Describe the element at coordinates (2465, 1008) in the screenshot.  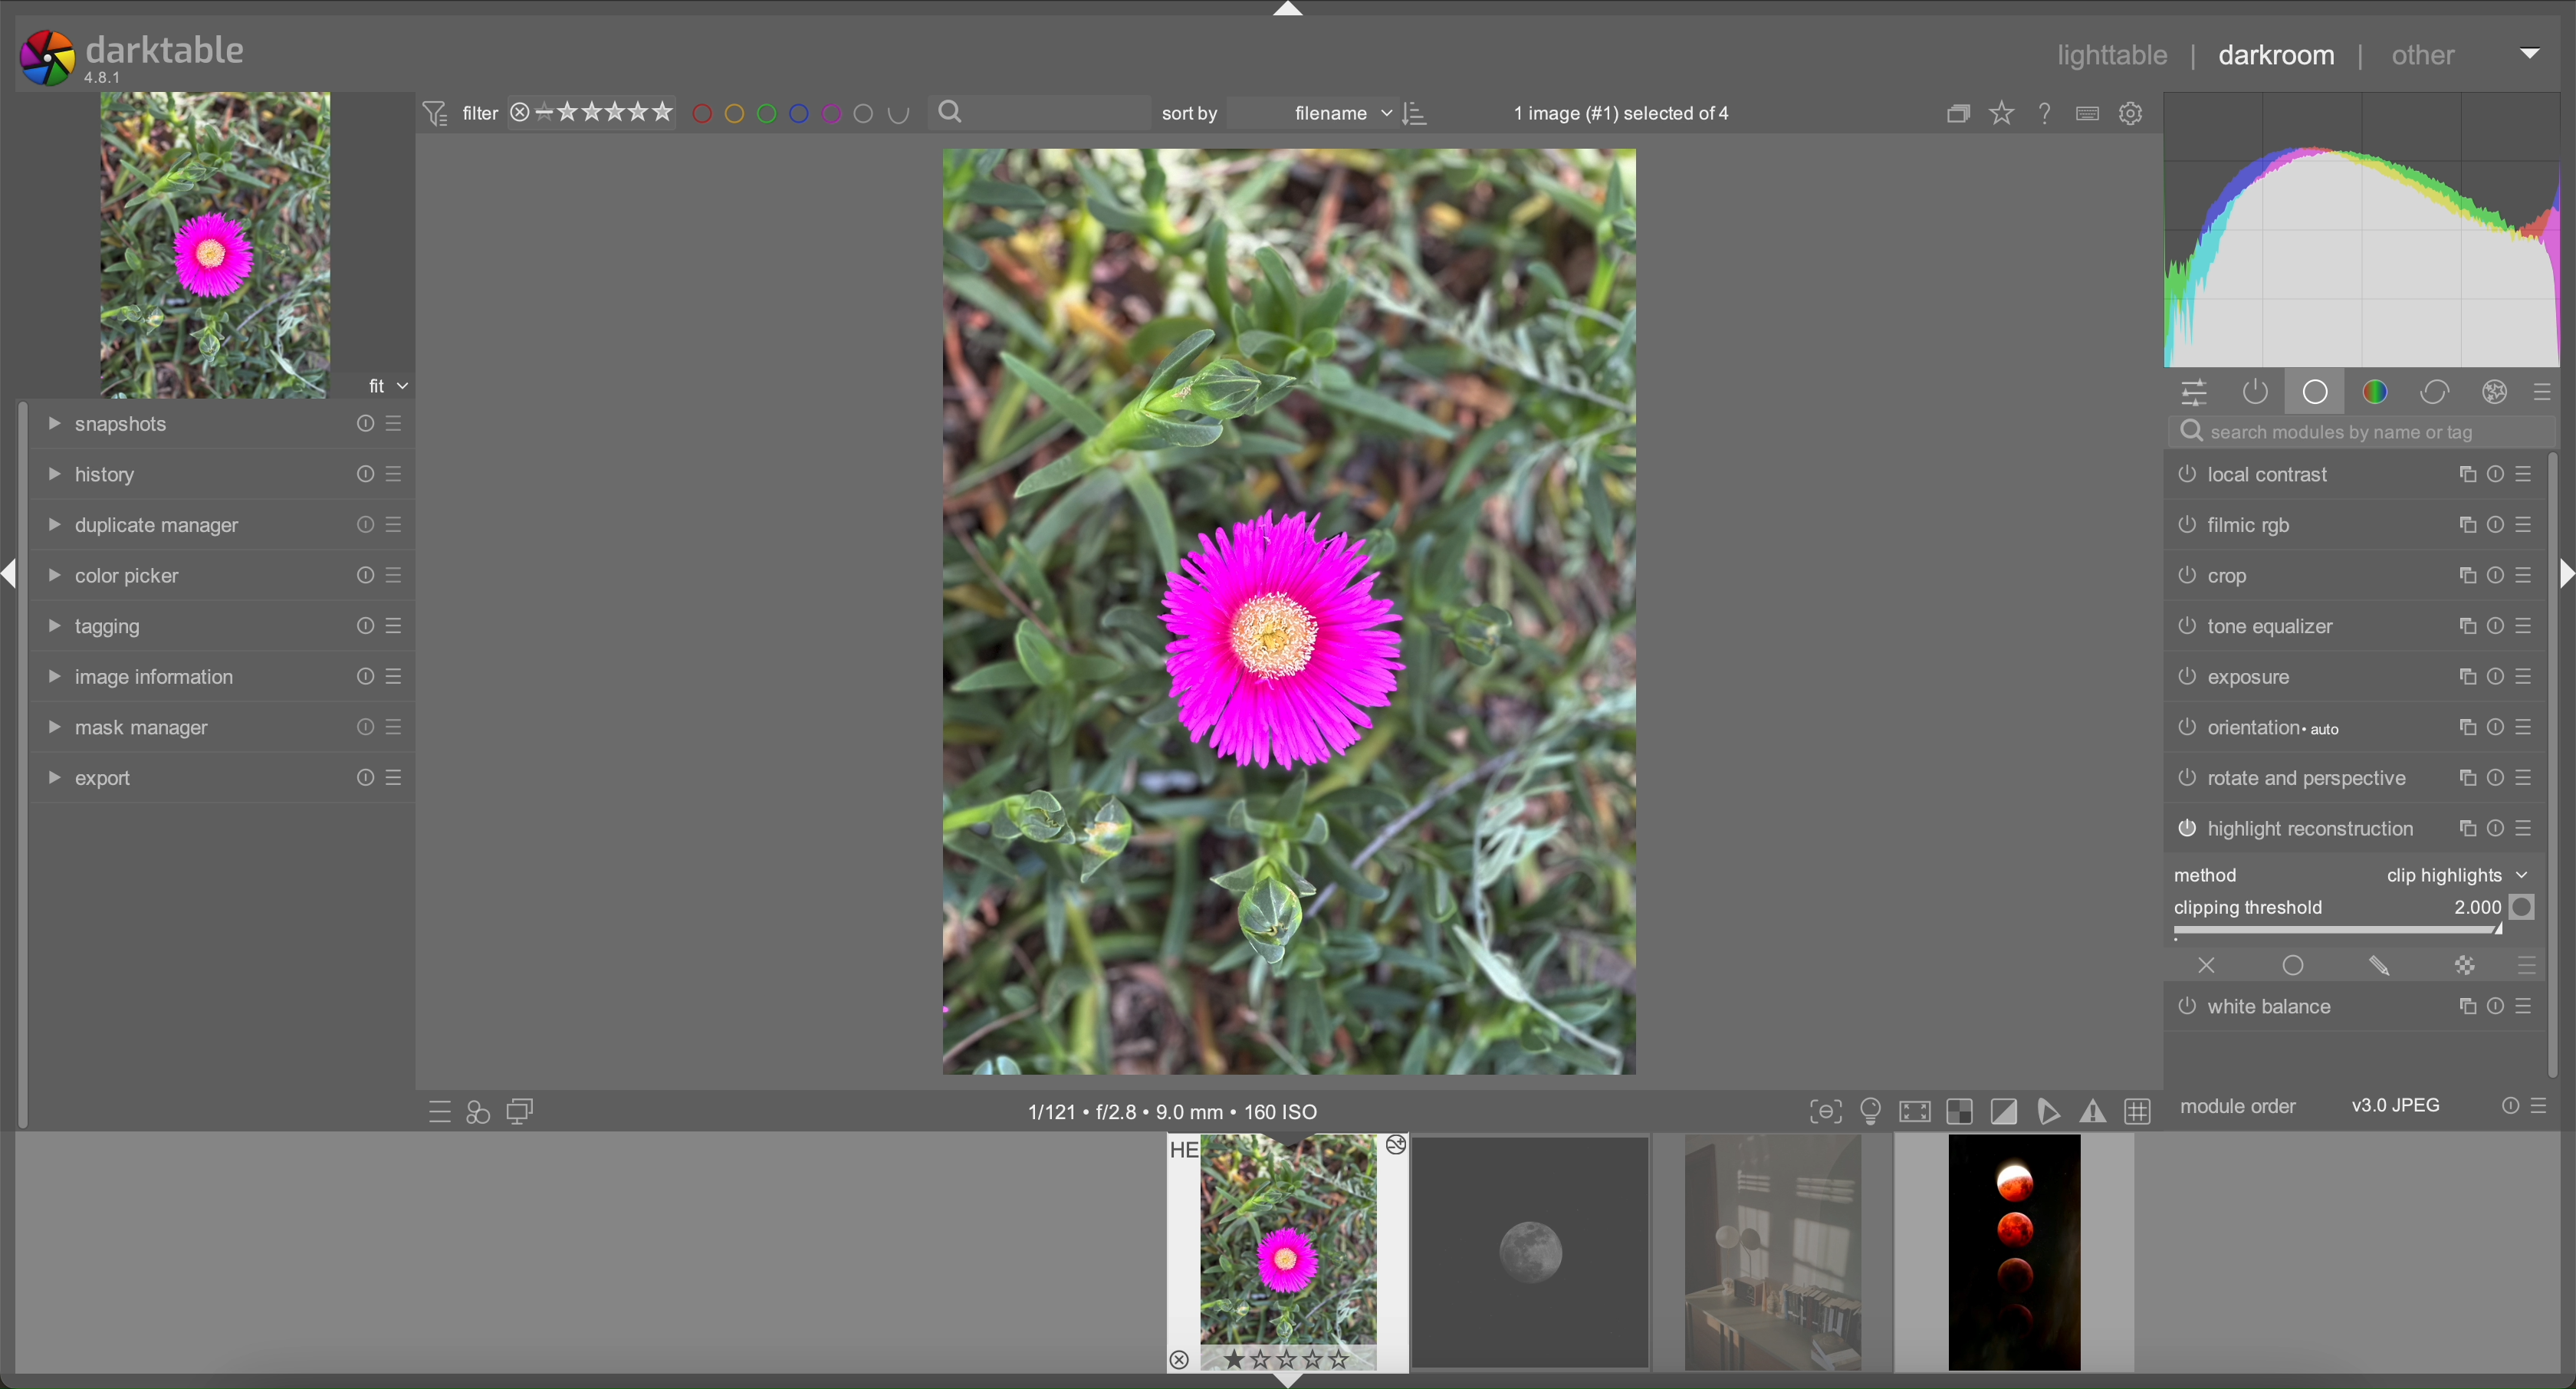
I see `copy` at that location.